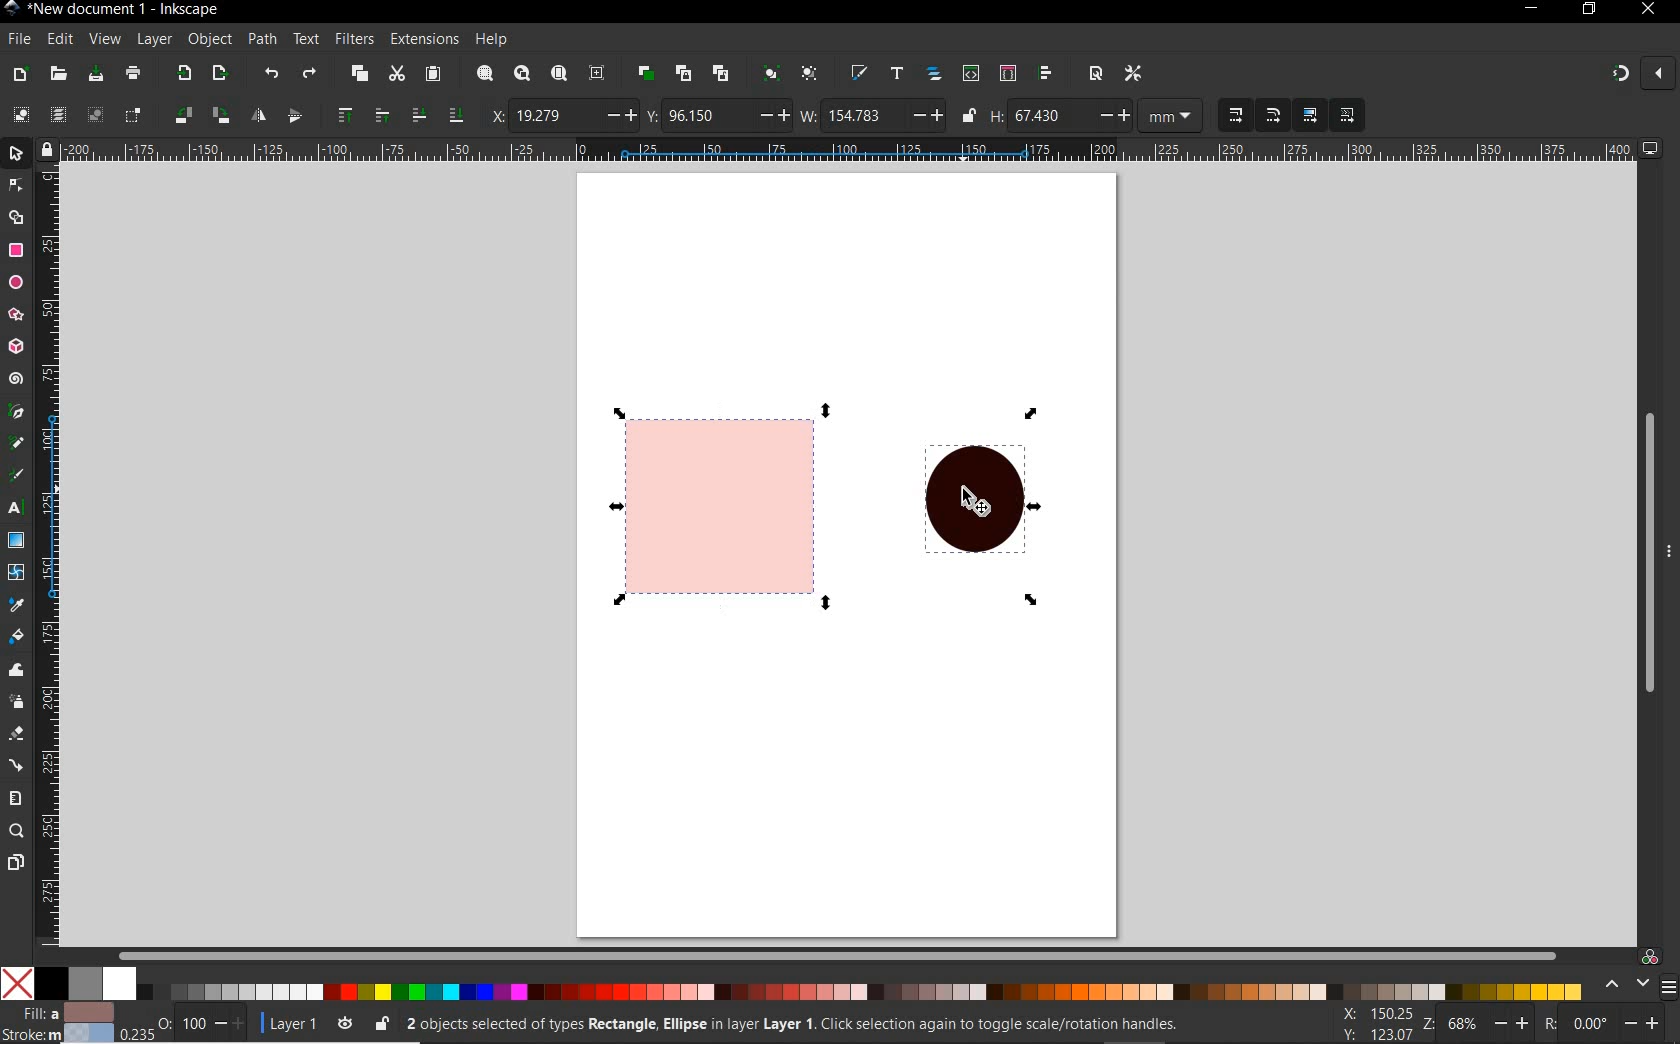 The height and width of the screenshot is (1044, 1680). I want to click on path, so click(262, 40).